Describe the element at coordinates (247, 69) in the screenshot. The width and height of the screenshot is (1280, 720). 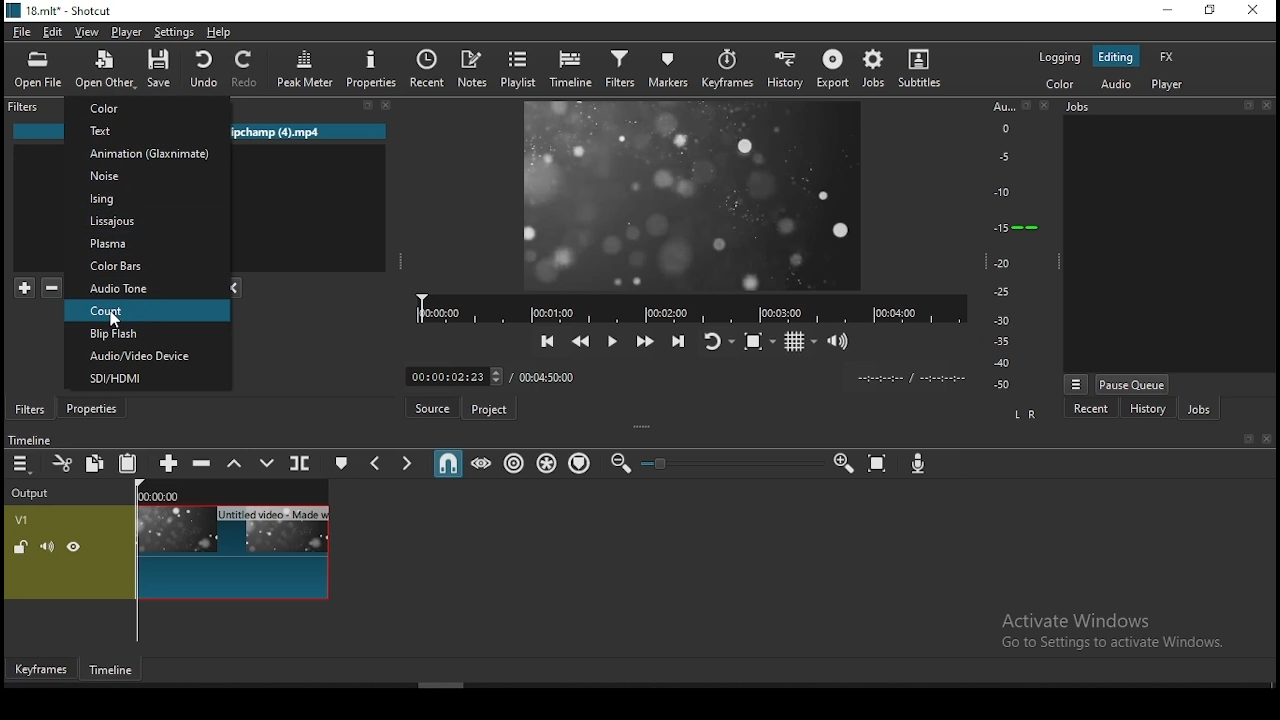
I see `redo` at that location.